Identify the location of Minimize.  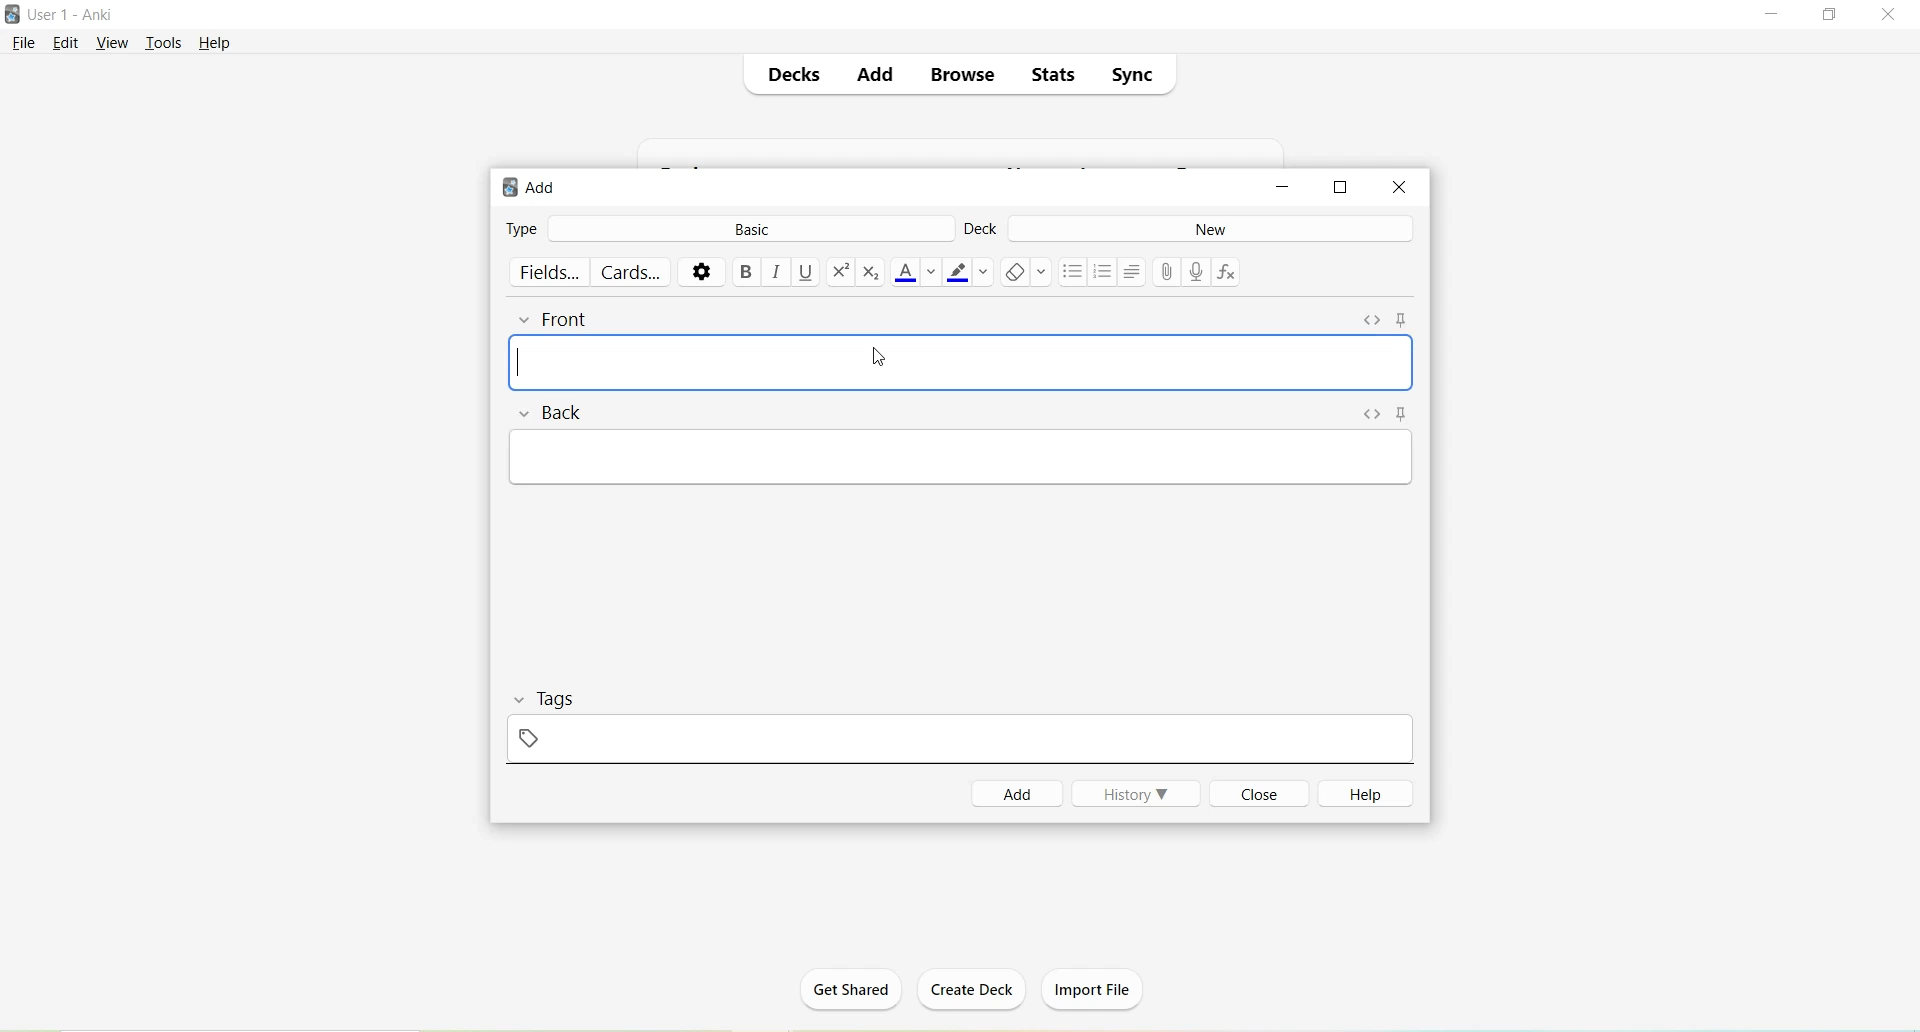
(1279, 189).